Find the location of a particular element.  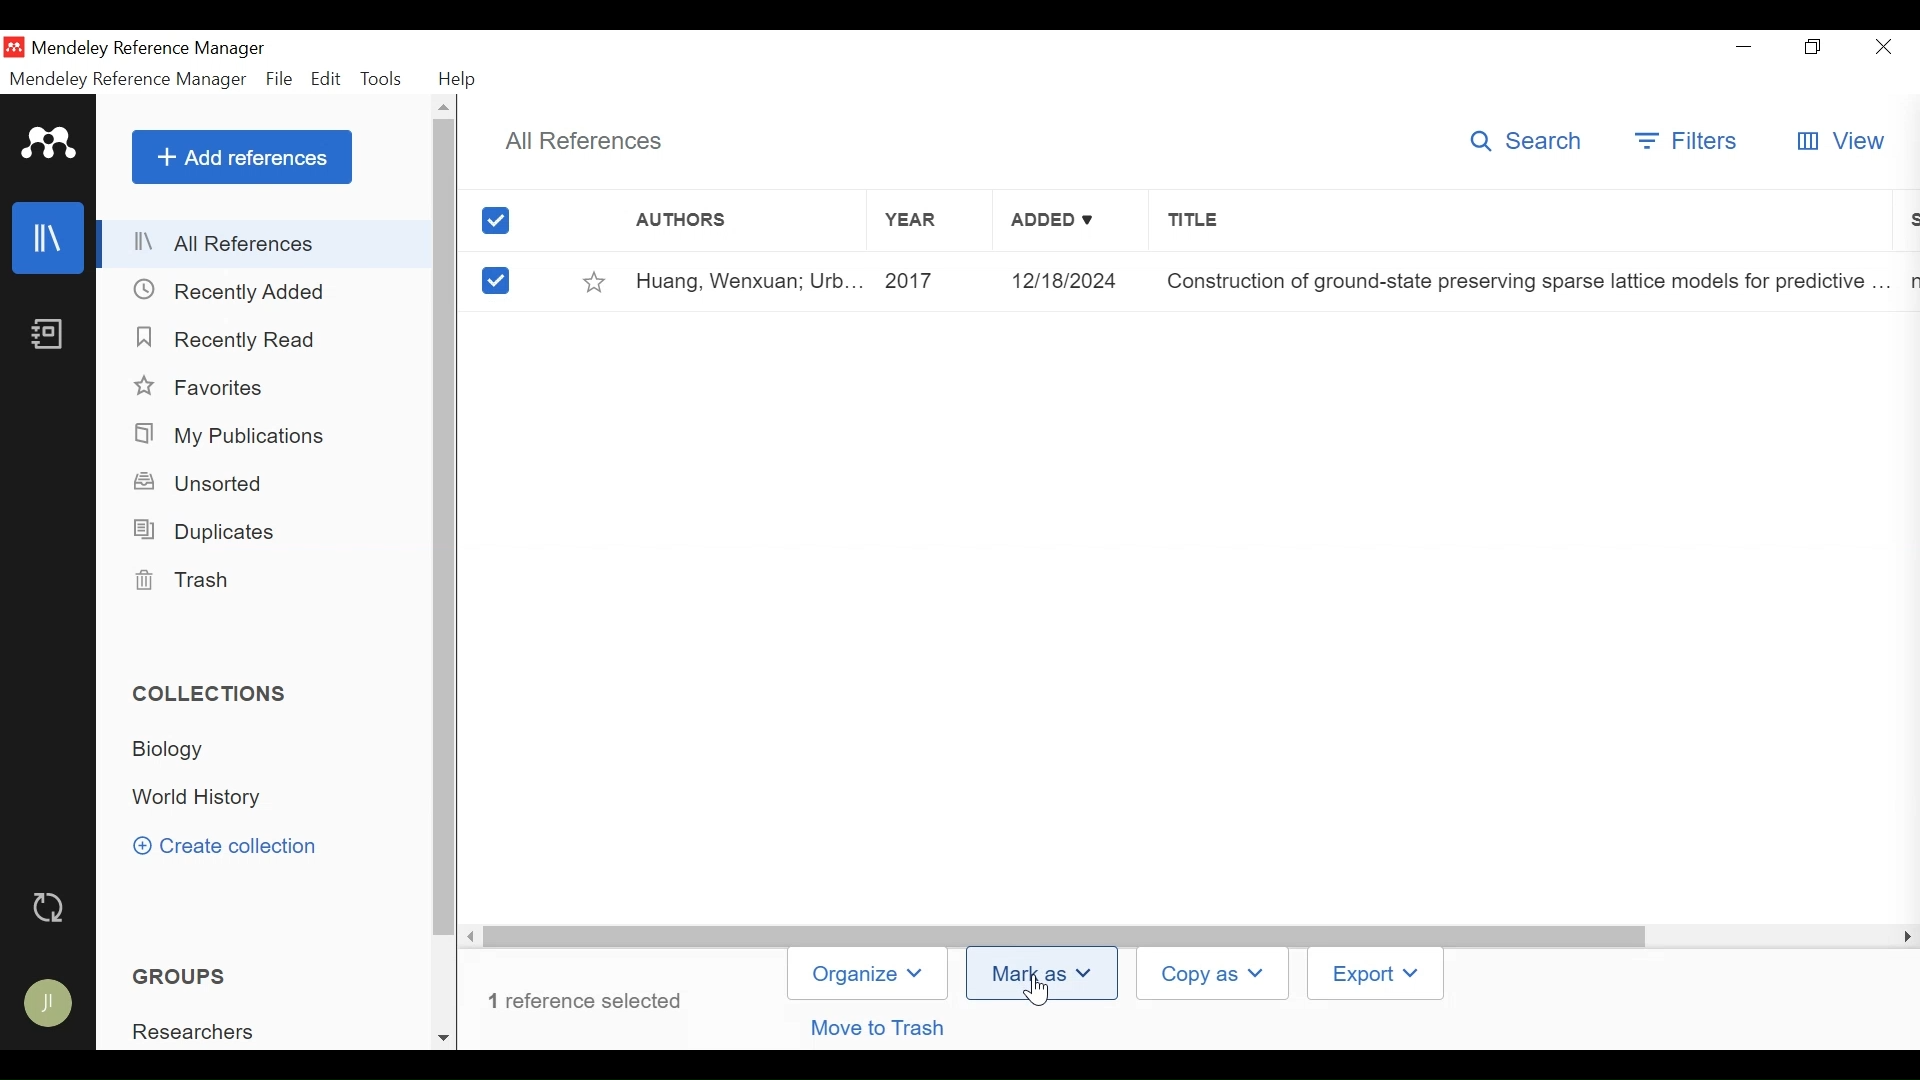

Mendeley Reference Manager is located at coordinates (158, 48).